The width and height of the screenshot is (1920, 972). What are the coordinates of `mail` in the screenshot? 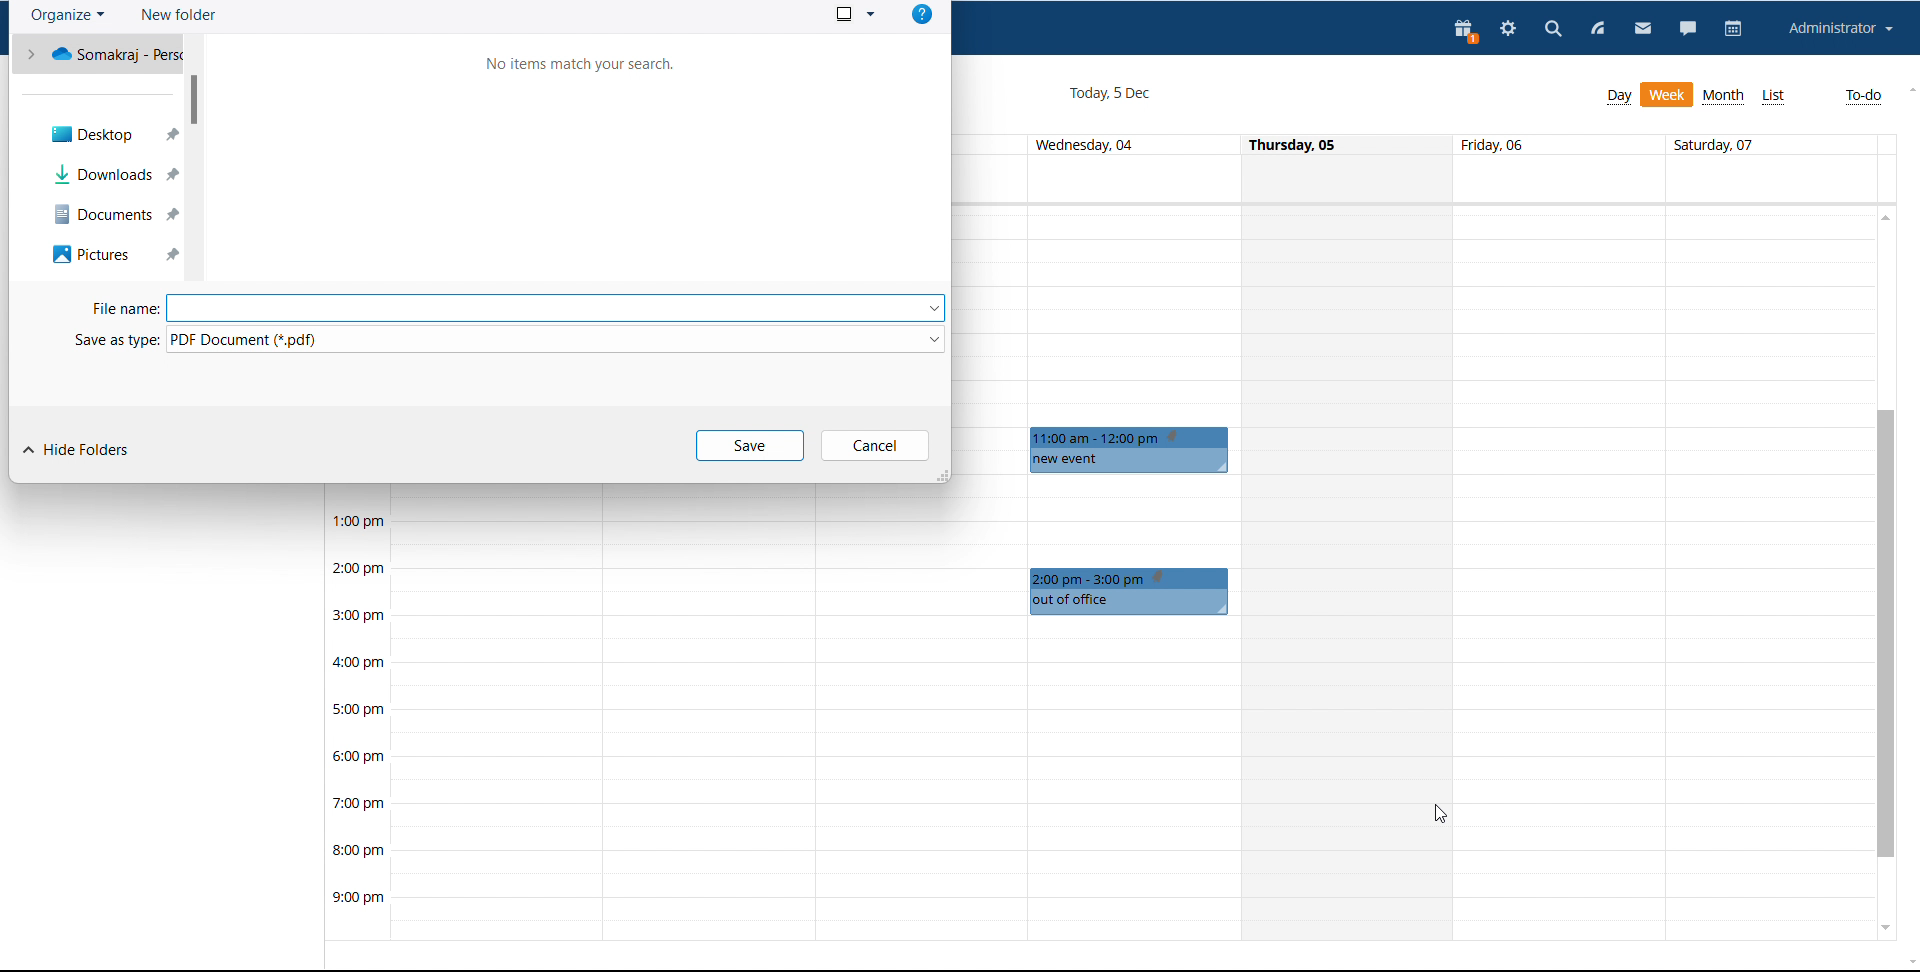 It's located at (1641, 31).